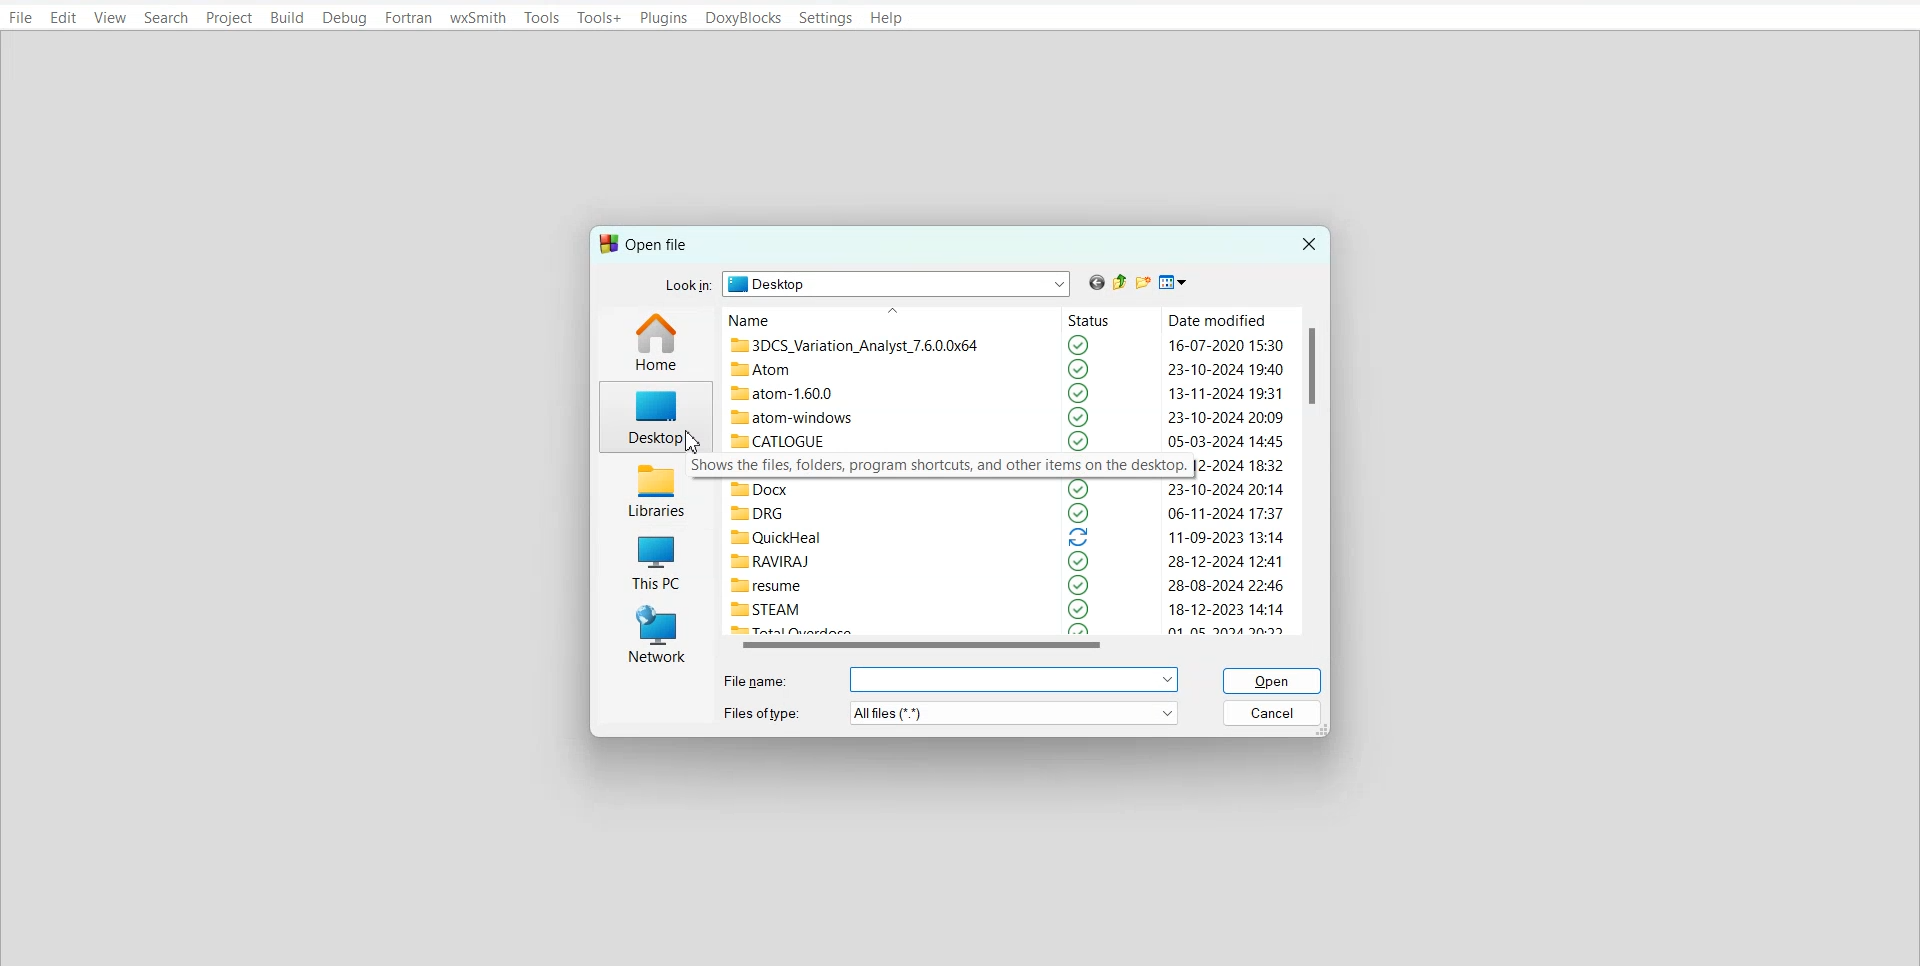 This screenshot has height=966, width=1920. I want to click on 28-12-2024 12:41, so click(1223, 562).